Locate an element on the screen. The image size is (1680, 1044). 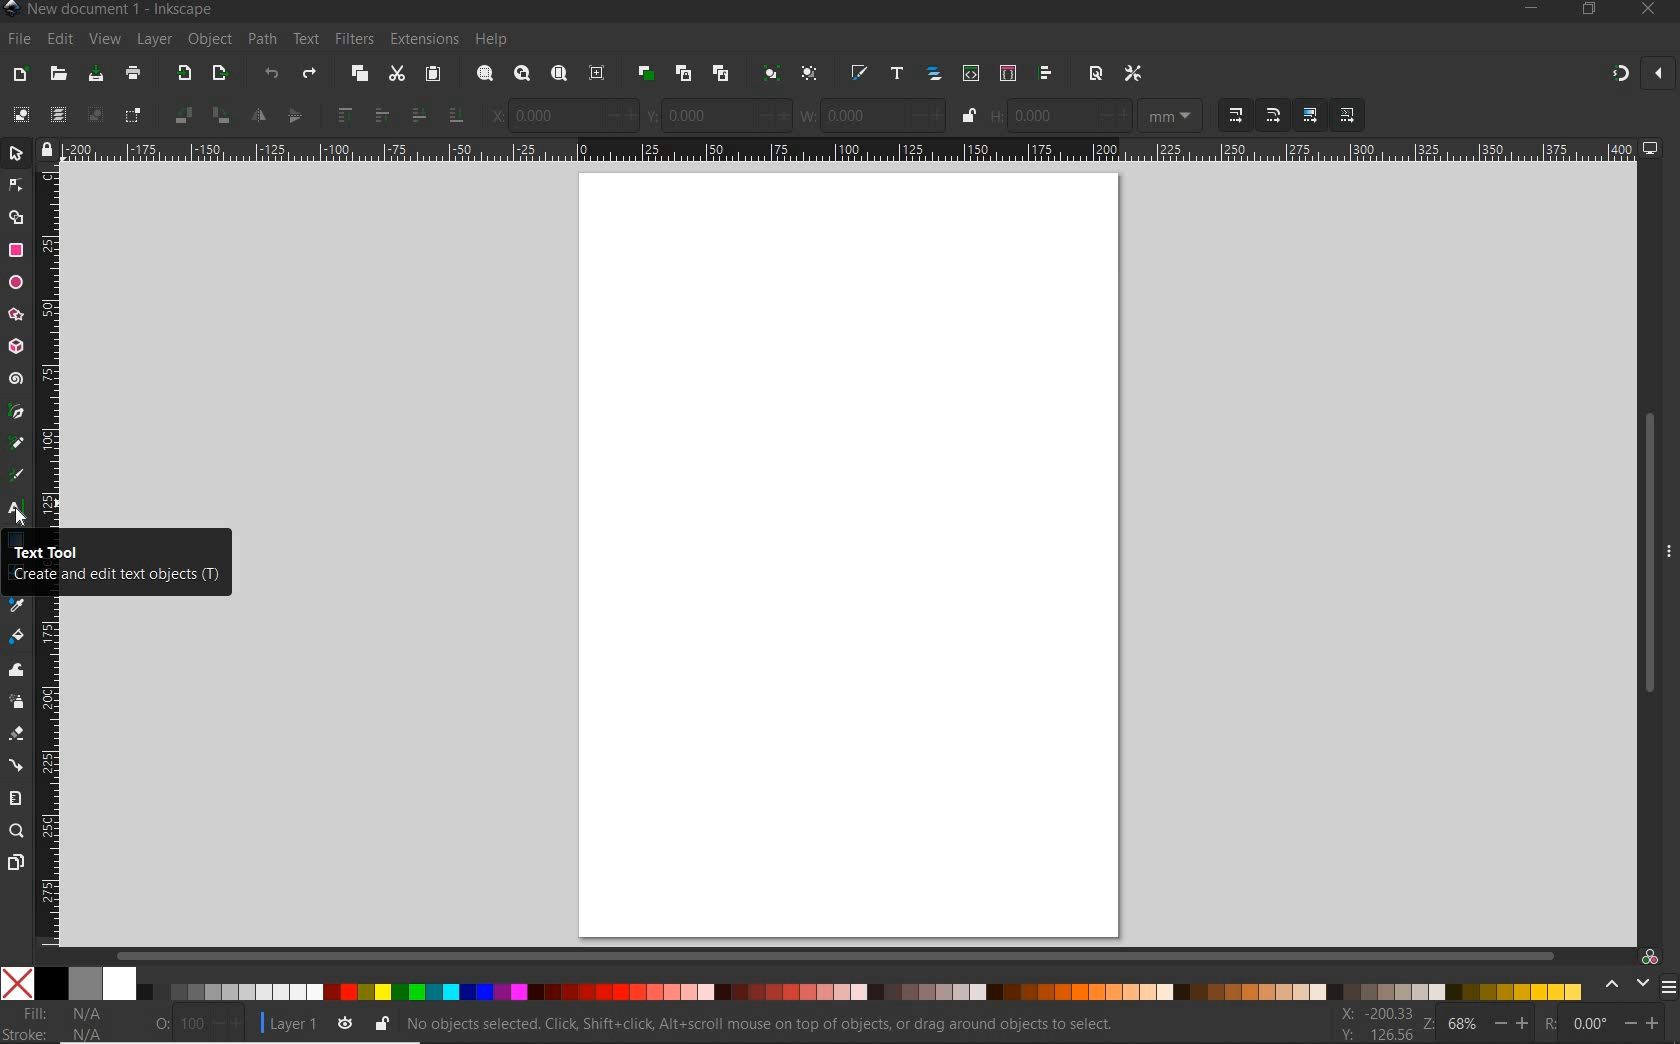
scaling objects is located at coordinates (1232, 115).